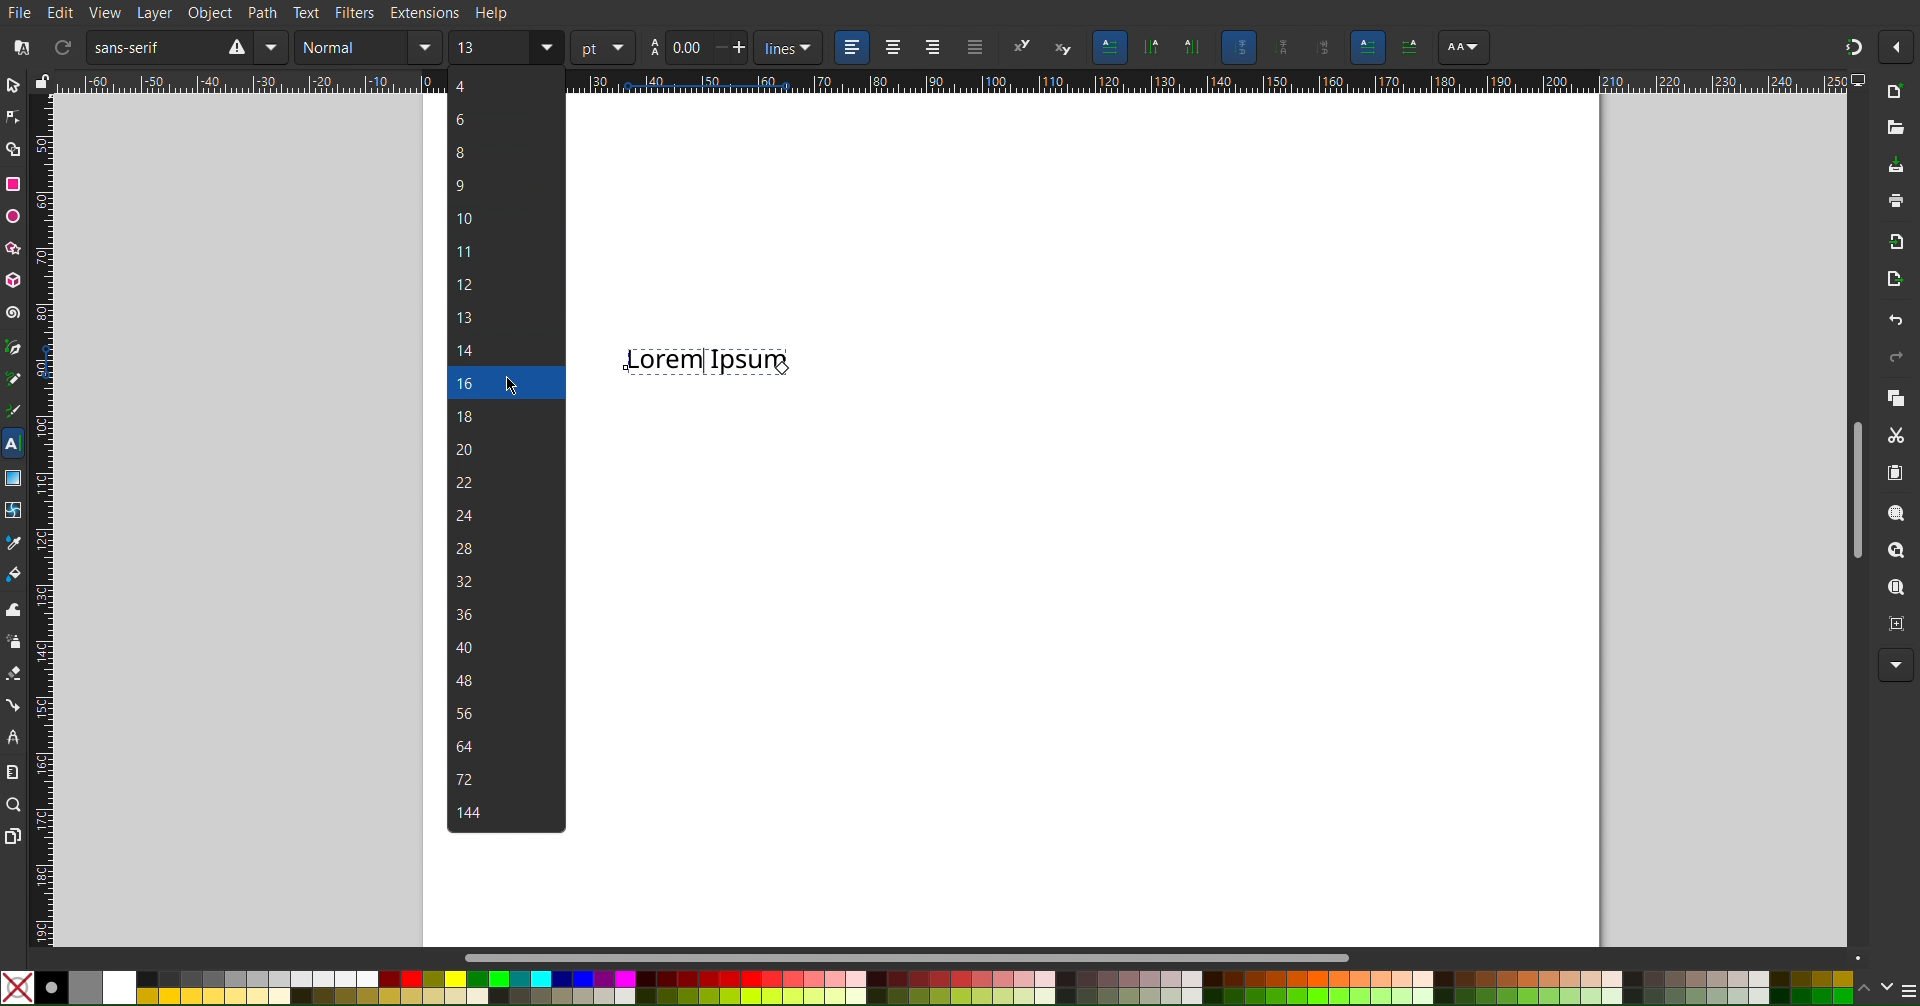  Describe the element at coordinates (1876, 989) in the screenshot. I see `scroll color options` at that location.